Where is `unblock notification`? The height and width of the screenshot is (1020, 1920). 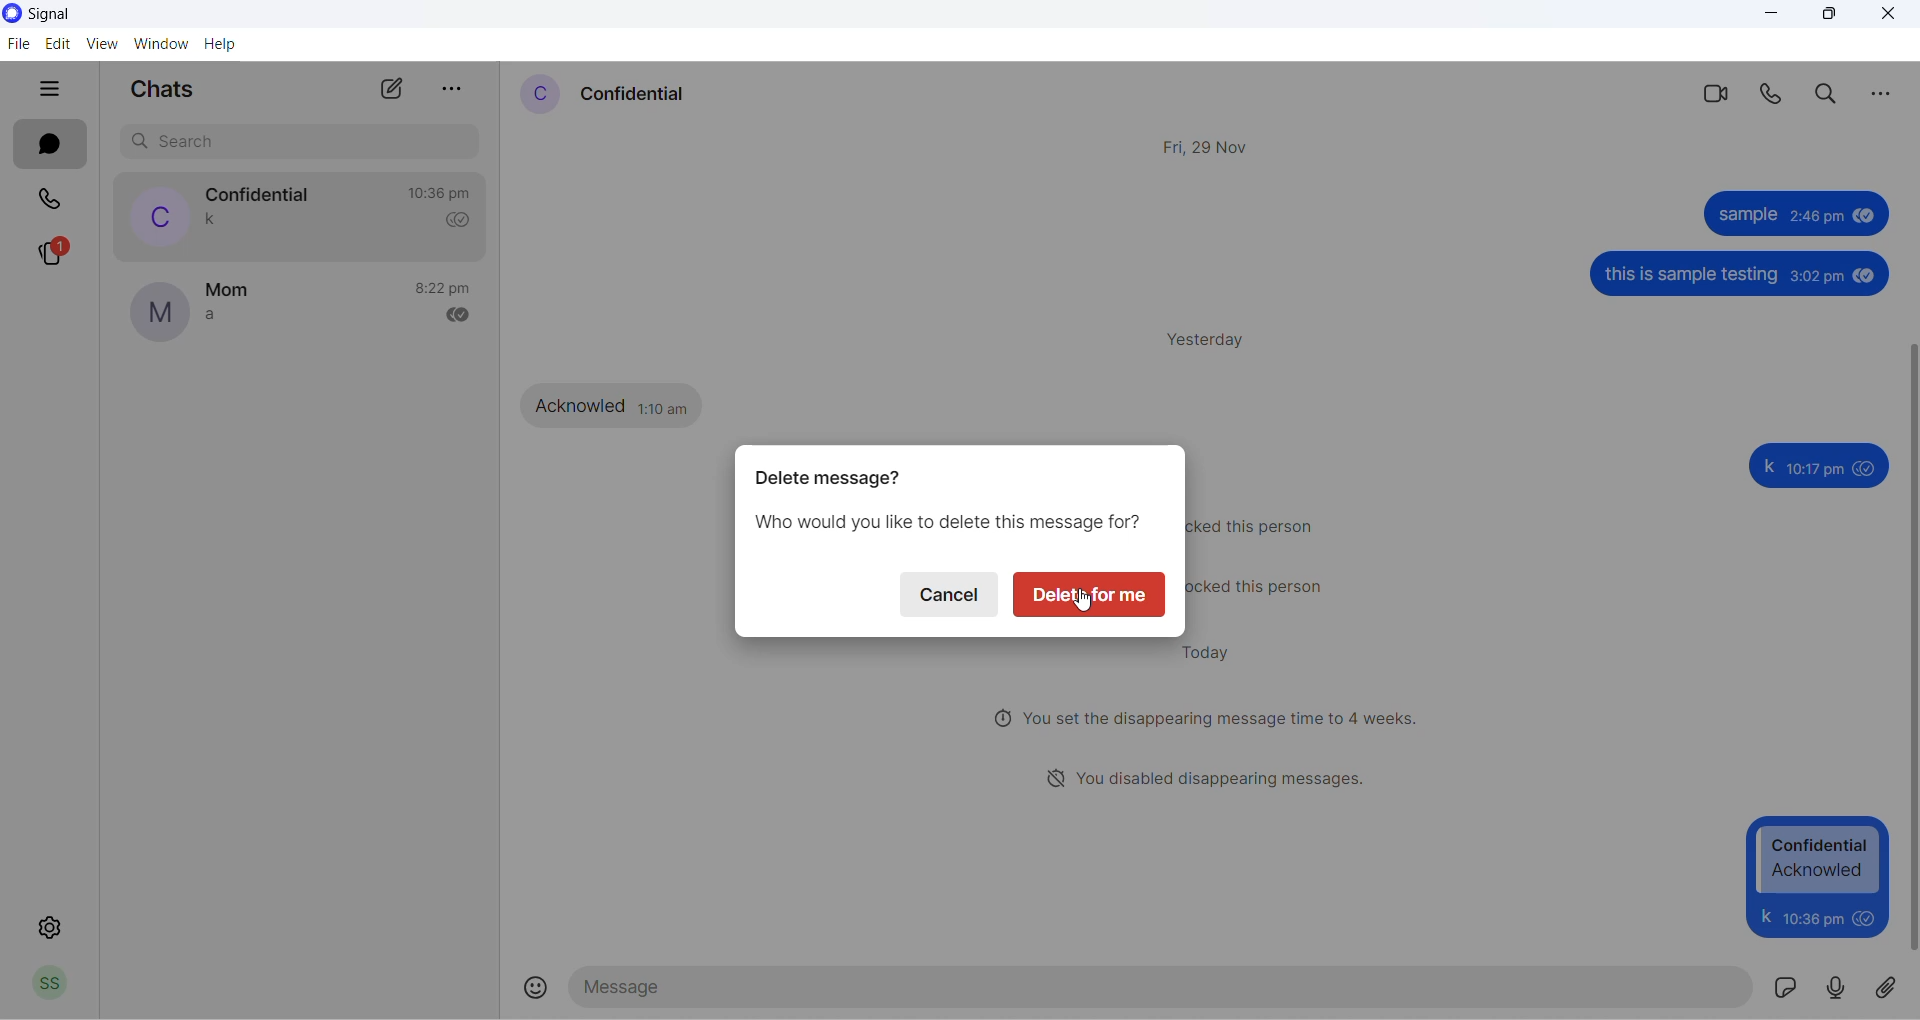 unblock notification is located at coordinates (1270, 588).